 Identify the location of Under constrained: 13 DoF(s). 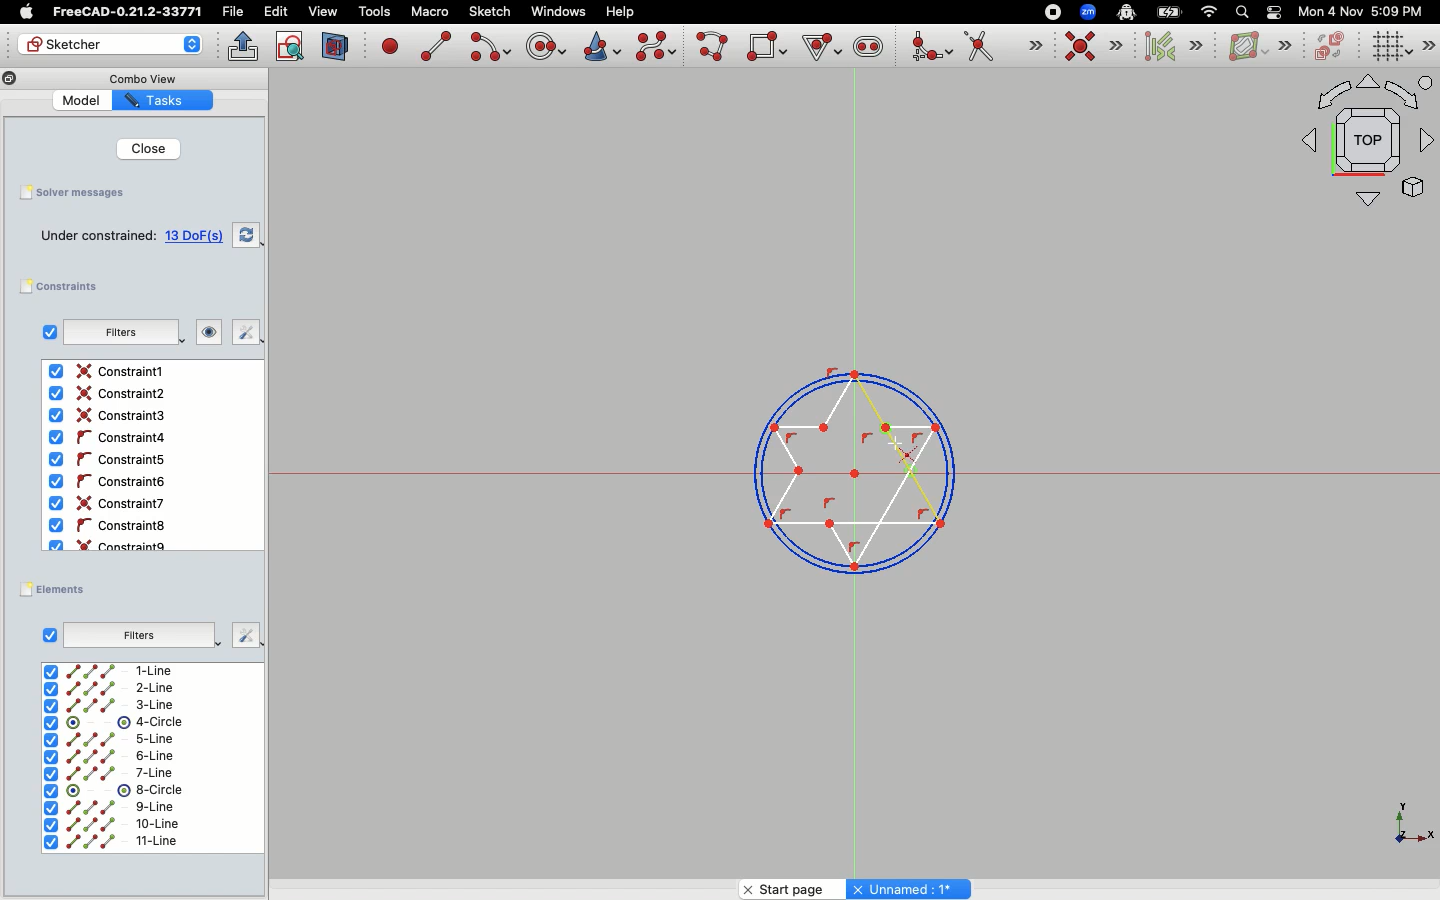
(134, 235).